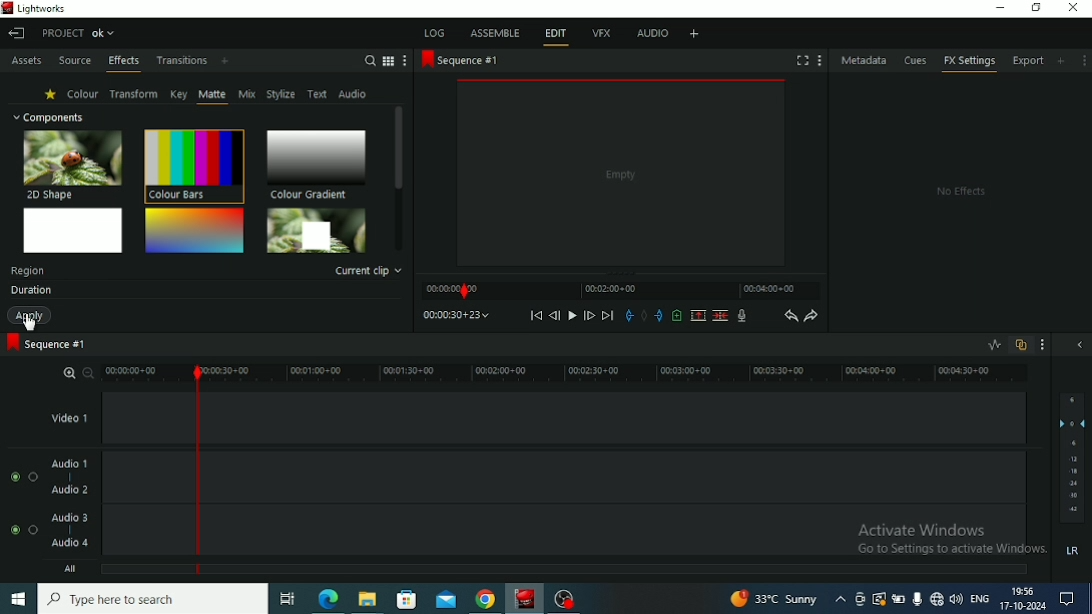 The width and height of the screenshot is (1092, 614). What do you see at coordinates (698, 315) in the screenshot?
I see `Remove the section` at bounding box center [698, 315].